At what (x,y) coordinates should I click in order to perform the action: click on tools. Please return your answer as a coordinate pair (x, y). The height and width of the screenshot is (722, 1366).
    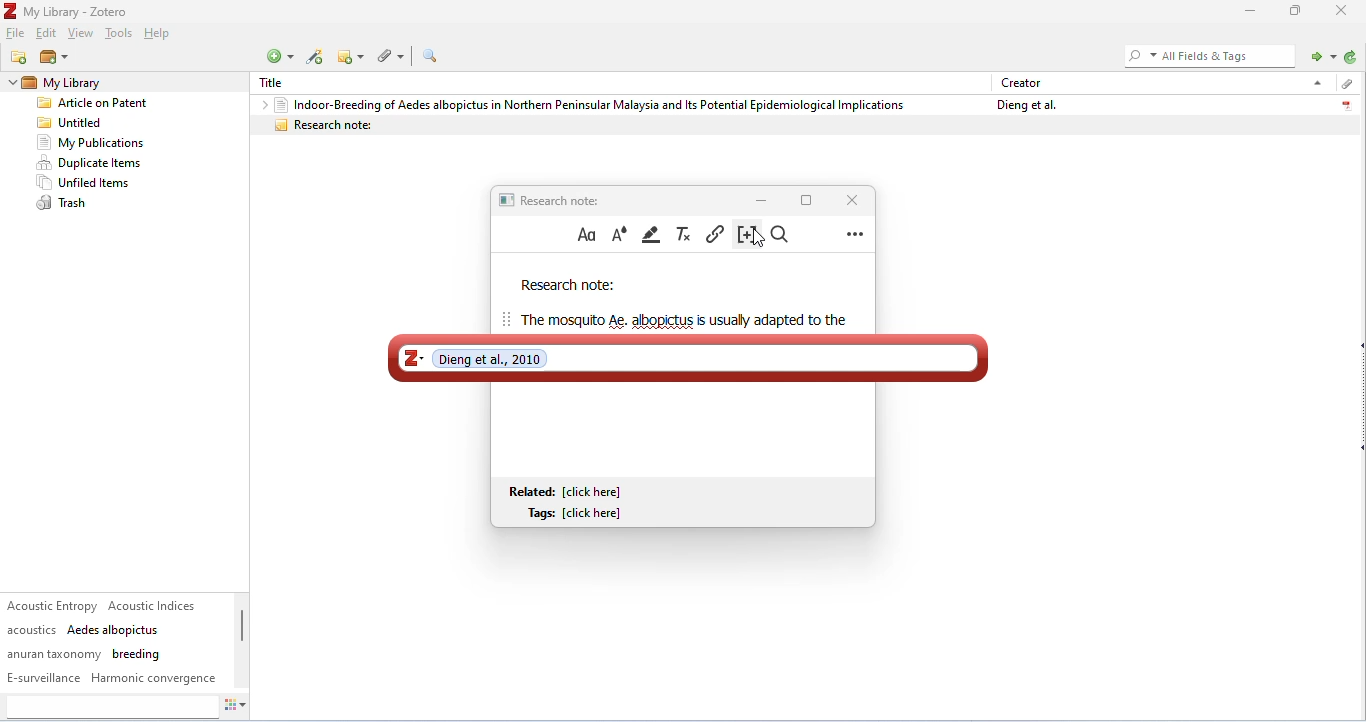
    Looking at the image, I should click on (118, 35).